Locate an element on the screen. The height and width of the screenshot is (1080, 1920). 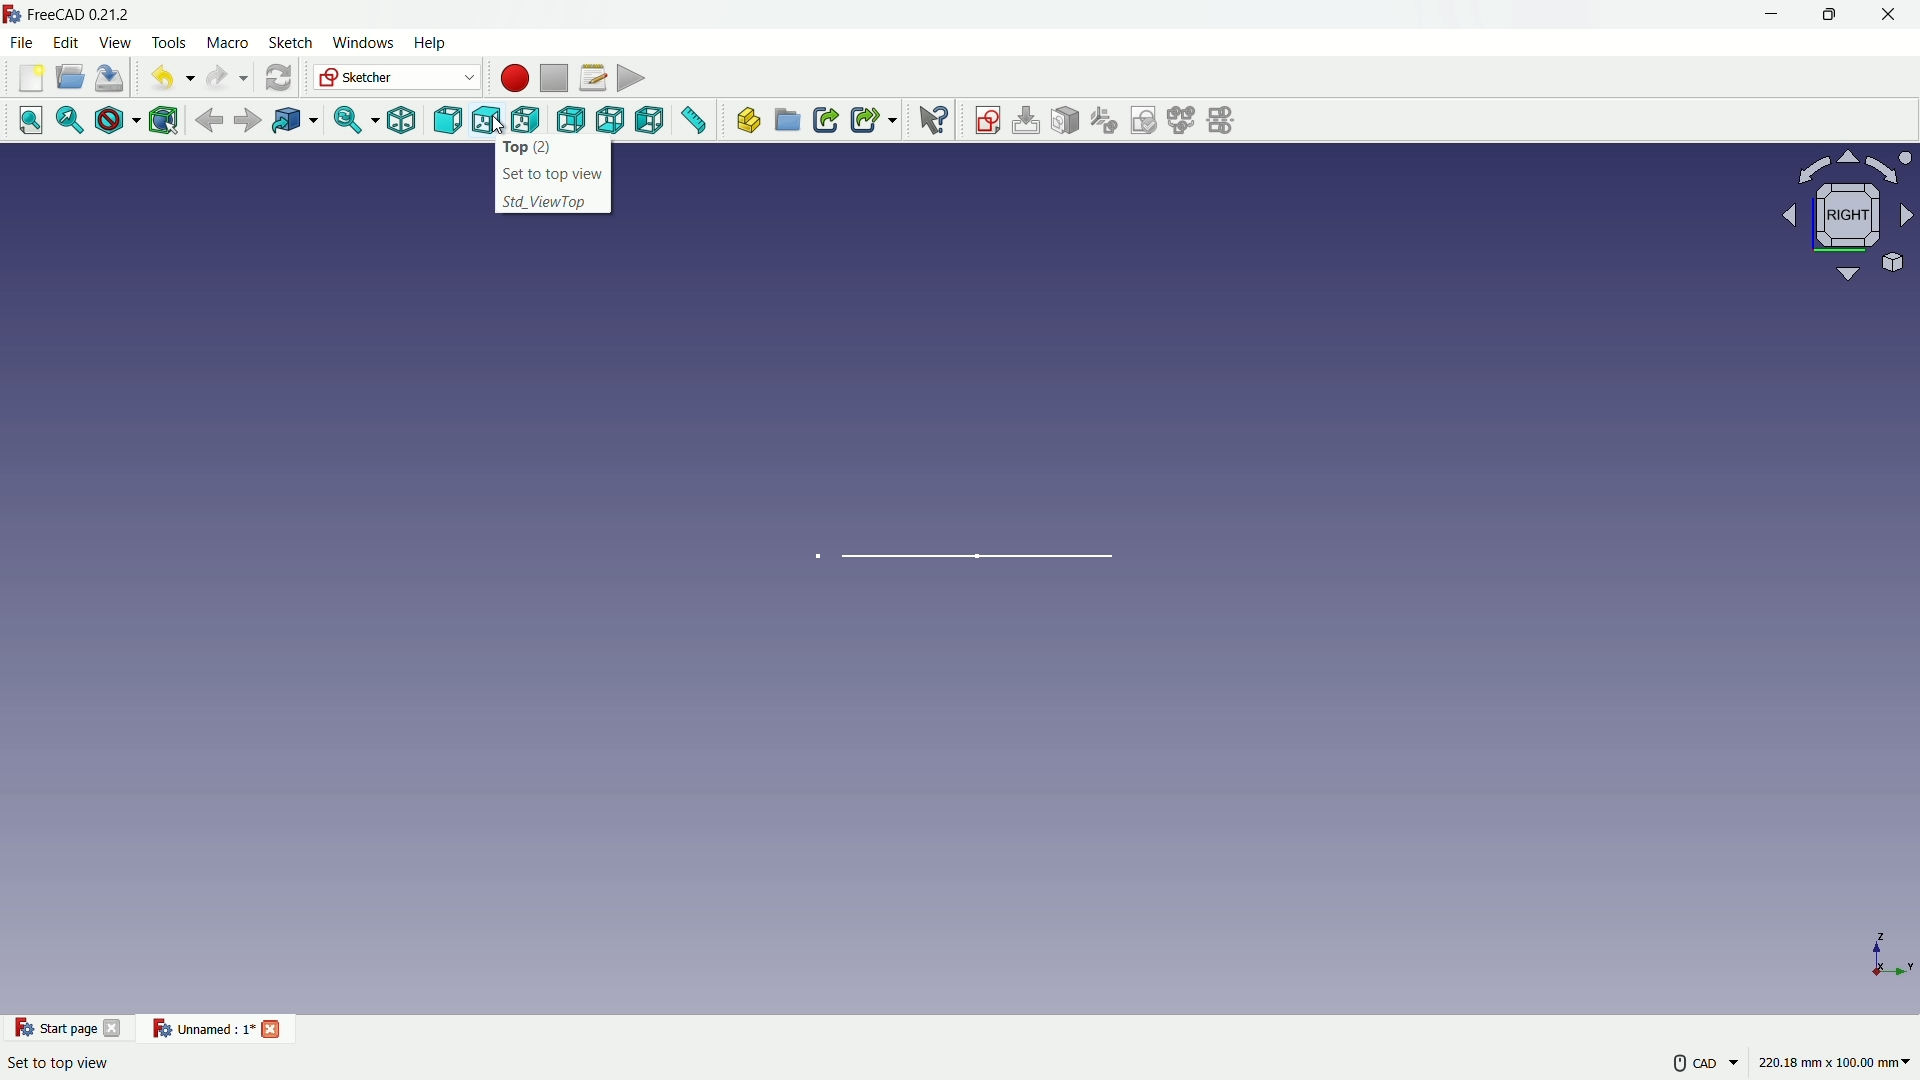
set to top view is located at coordinates (58, 1062).